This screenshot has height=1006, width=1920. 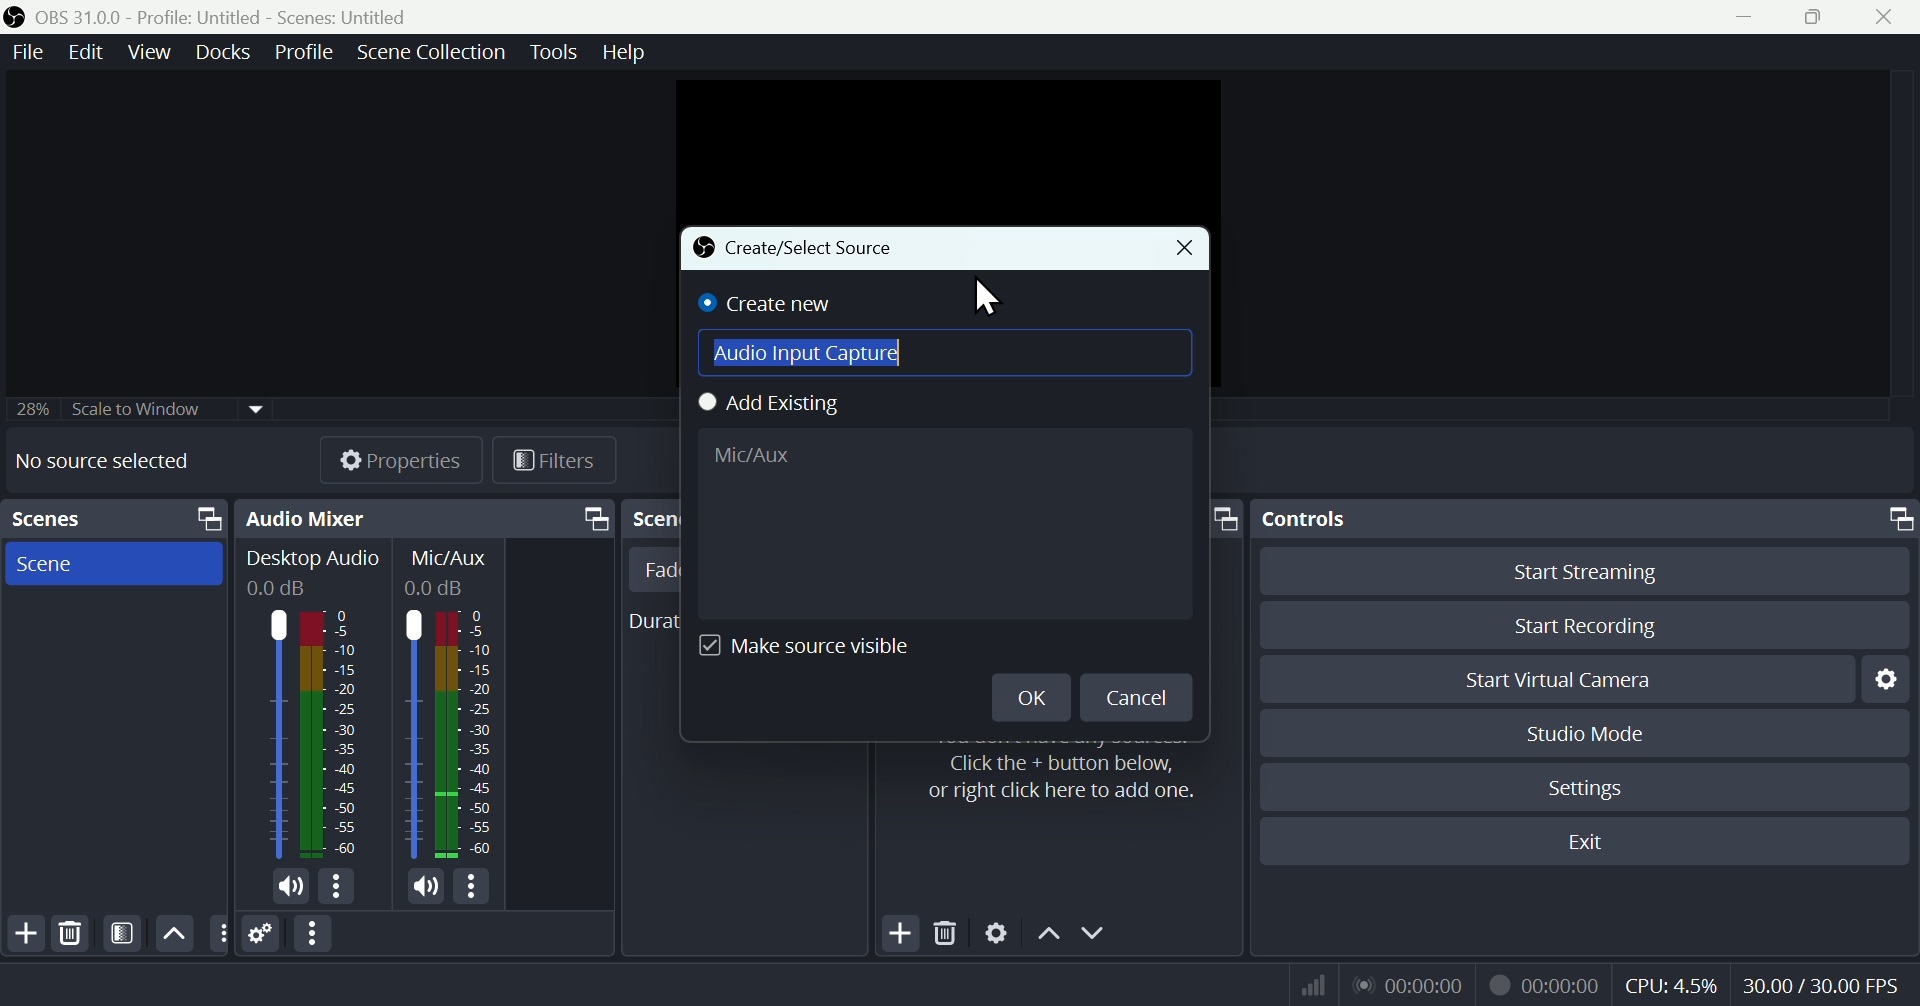 What do you see at coordinates (338, 887) in the screenshot?
I see `More options` at bounding box center [338, 887].